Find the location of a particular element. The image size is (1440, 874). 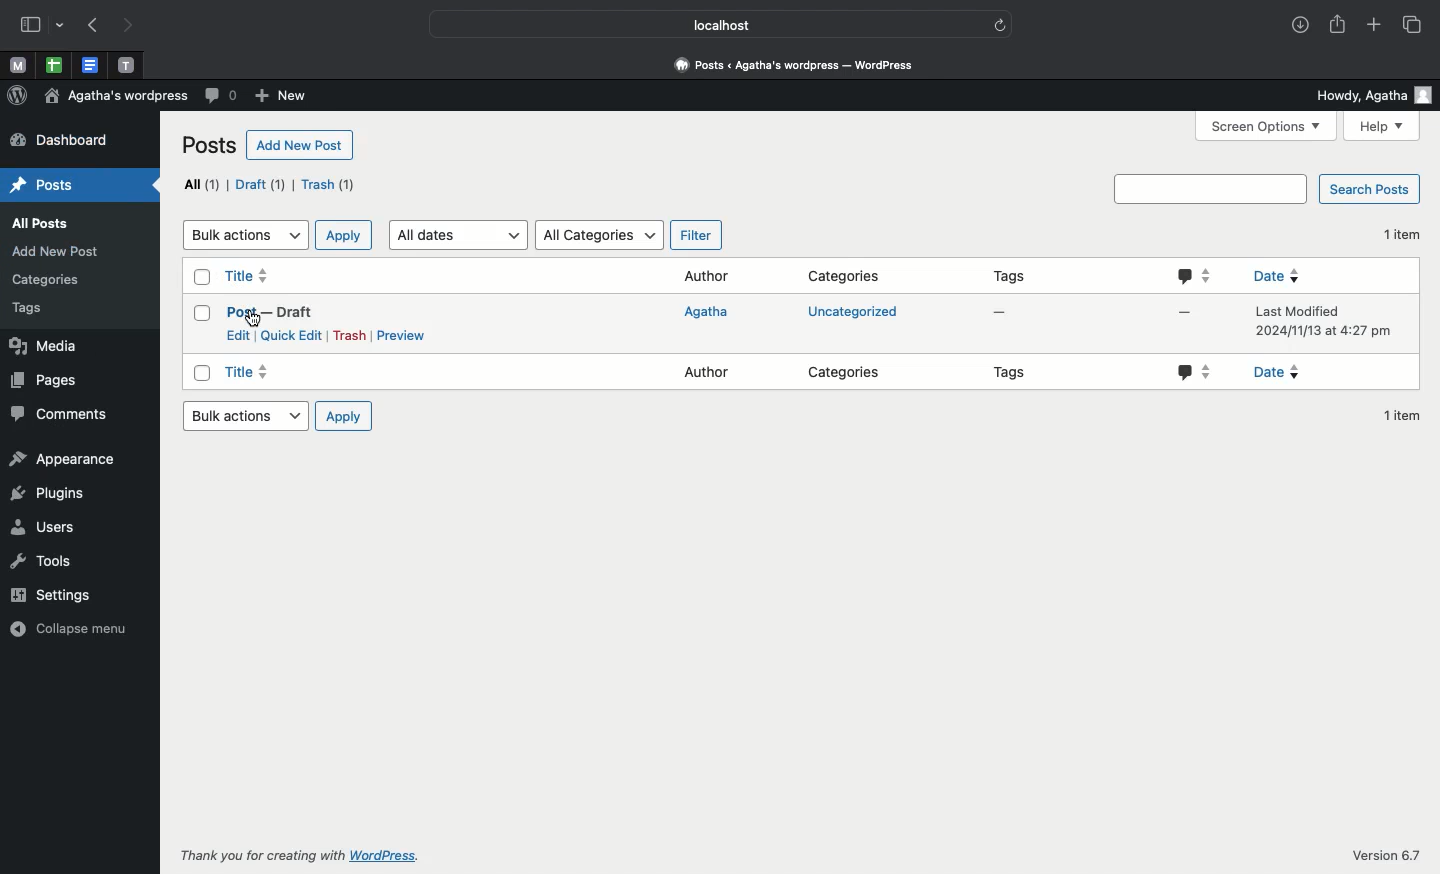

All (1) is located at coordinates (197, 185).